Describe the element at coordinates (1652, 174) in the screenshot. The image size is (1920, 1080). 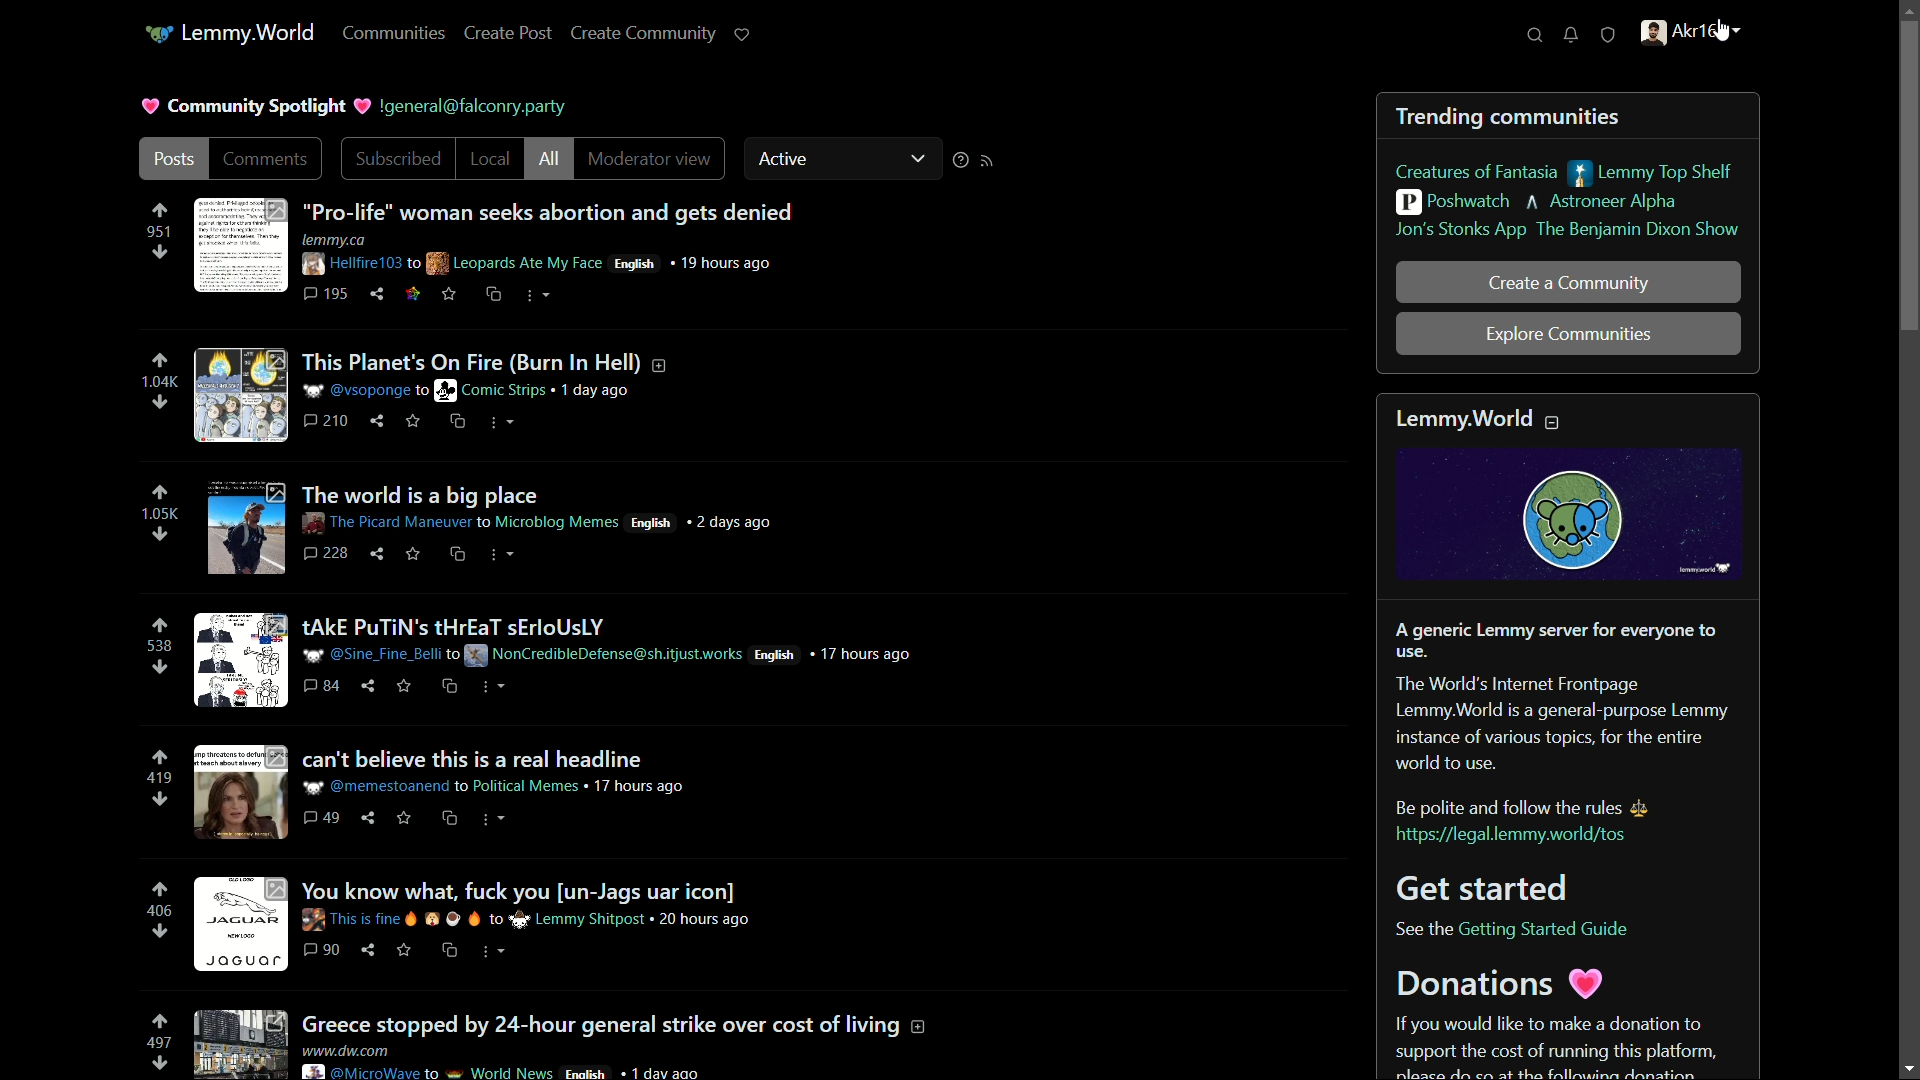
I see `lemmy top shelf` at that location.